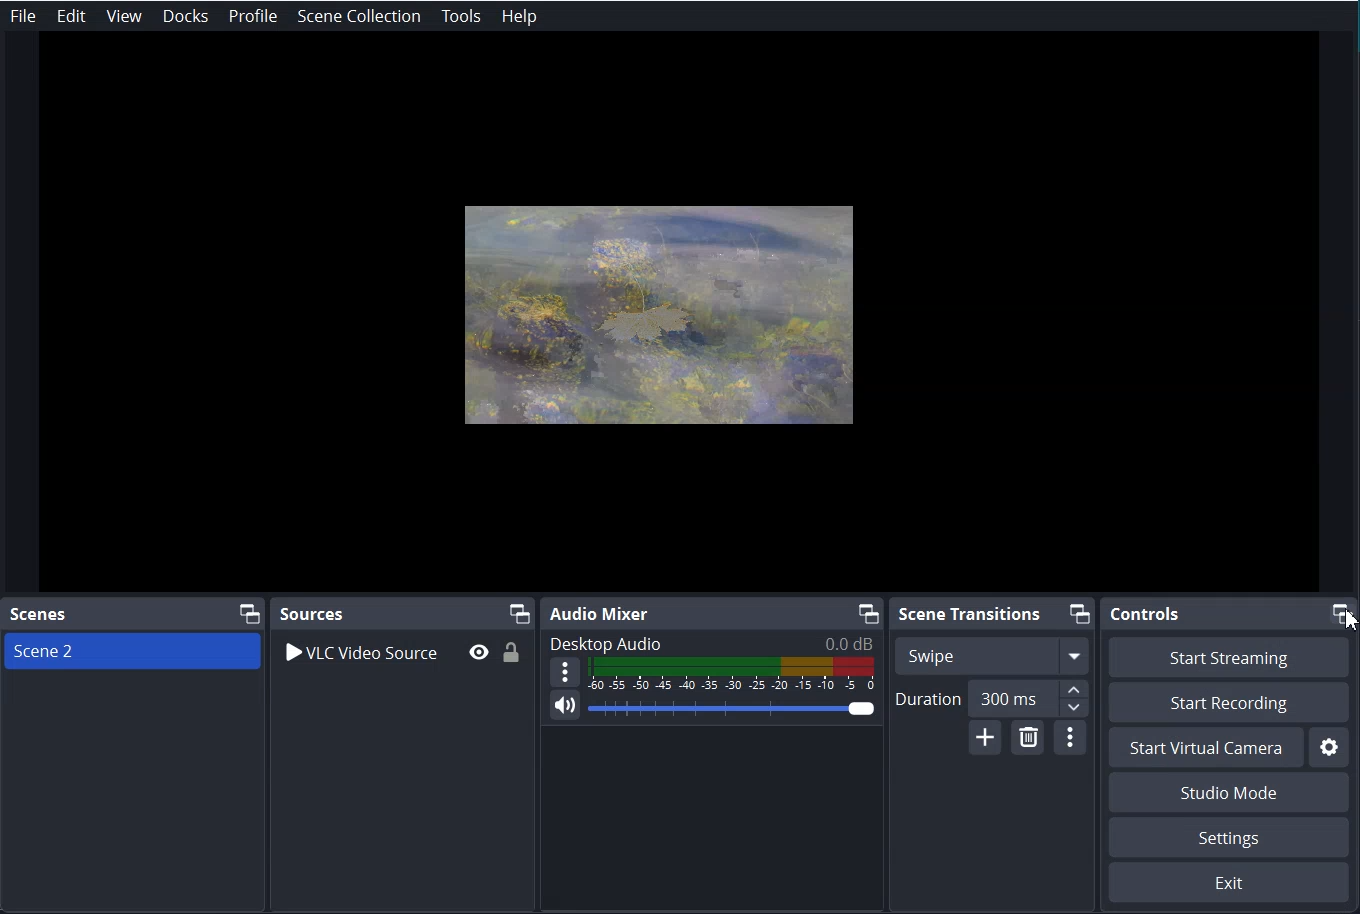 The height and width of the screenshot is (914, 1360). Describe the element at coordinates (1329, 747) in the screenshot. I see `Settings` at that location.